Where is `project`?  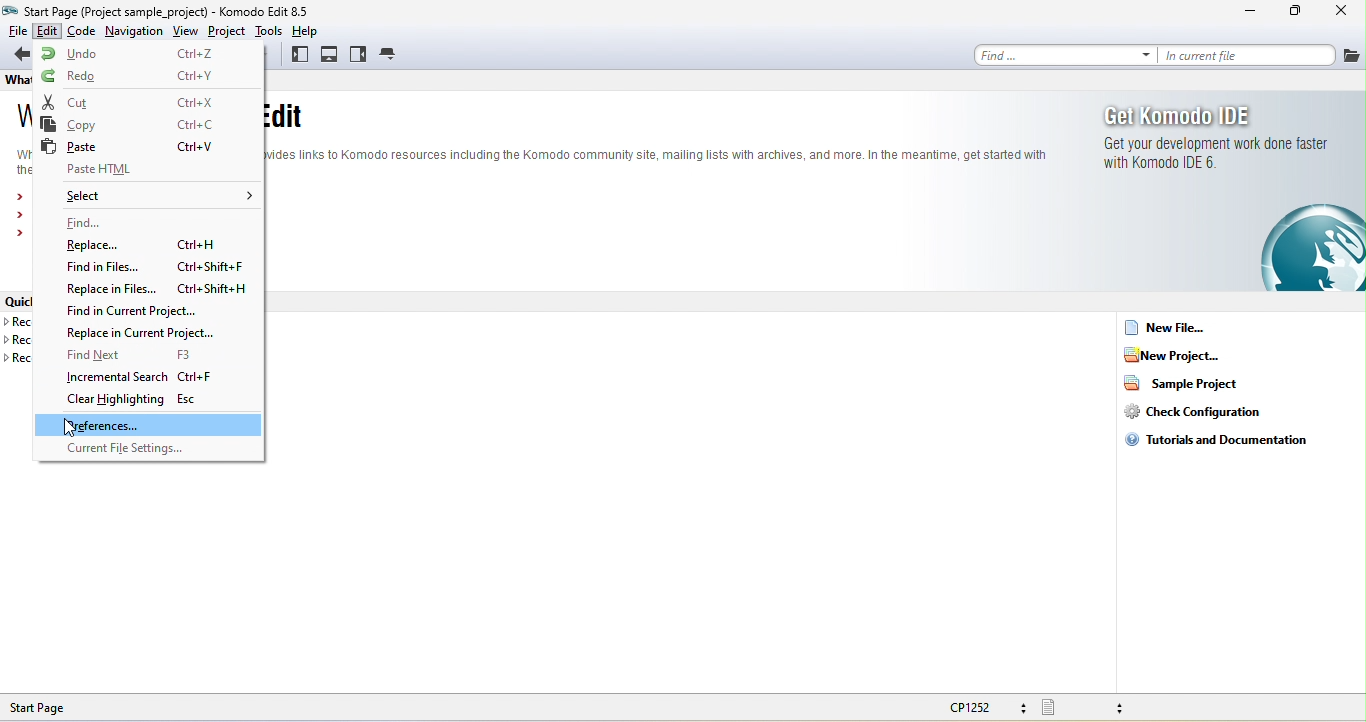 project is located at coordinates (225, 31).